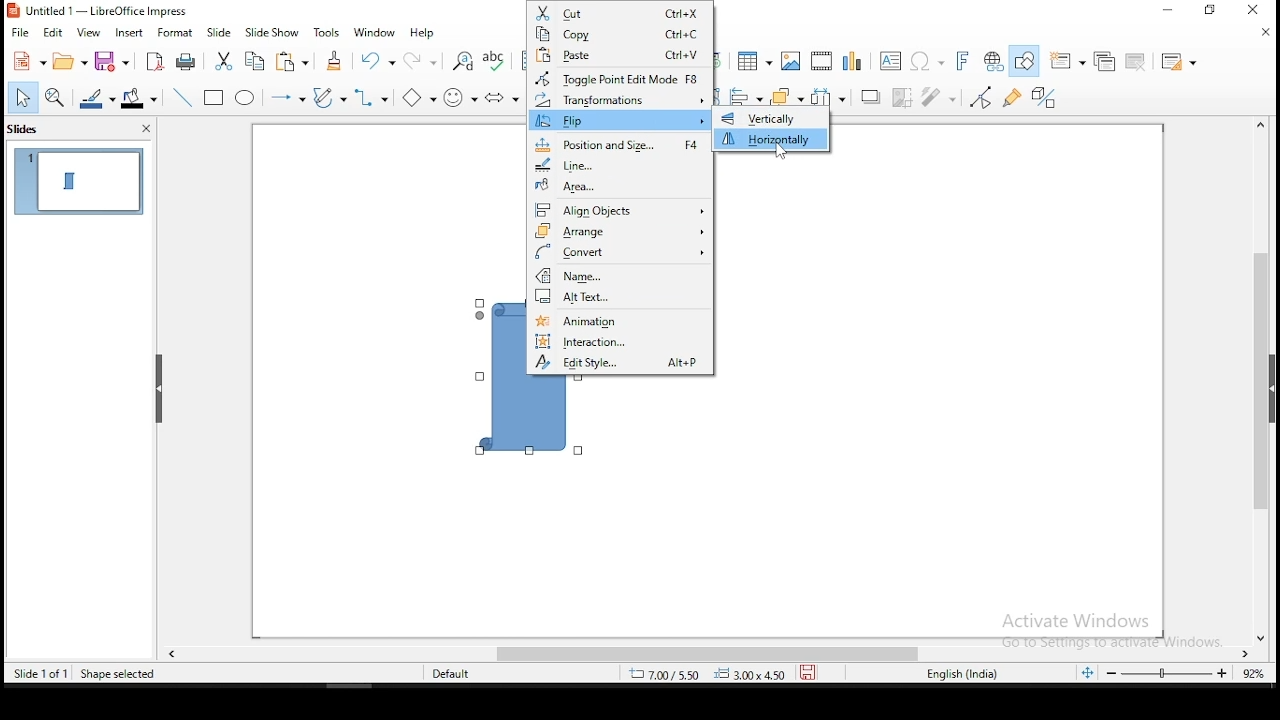 This screenshot has height=720, width=1280. Describe the element at coordinates (940, 99) in the screenshot. I see `filter` at that location.